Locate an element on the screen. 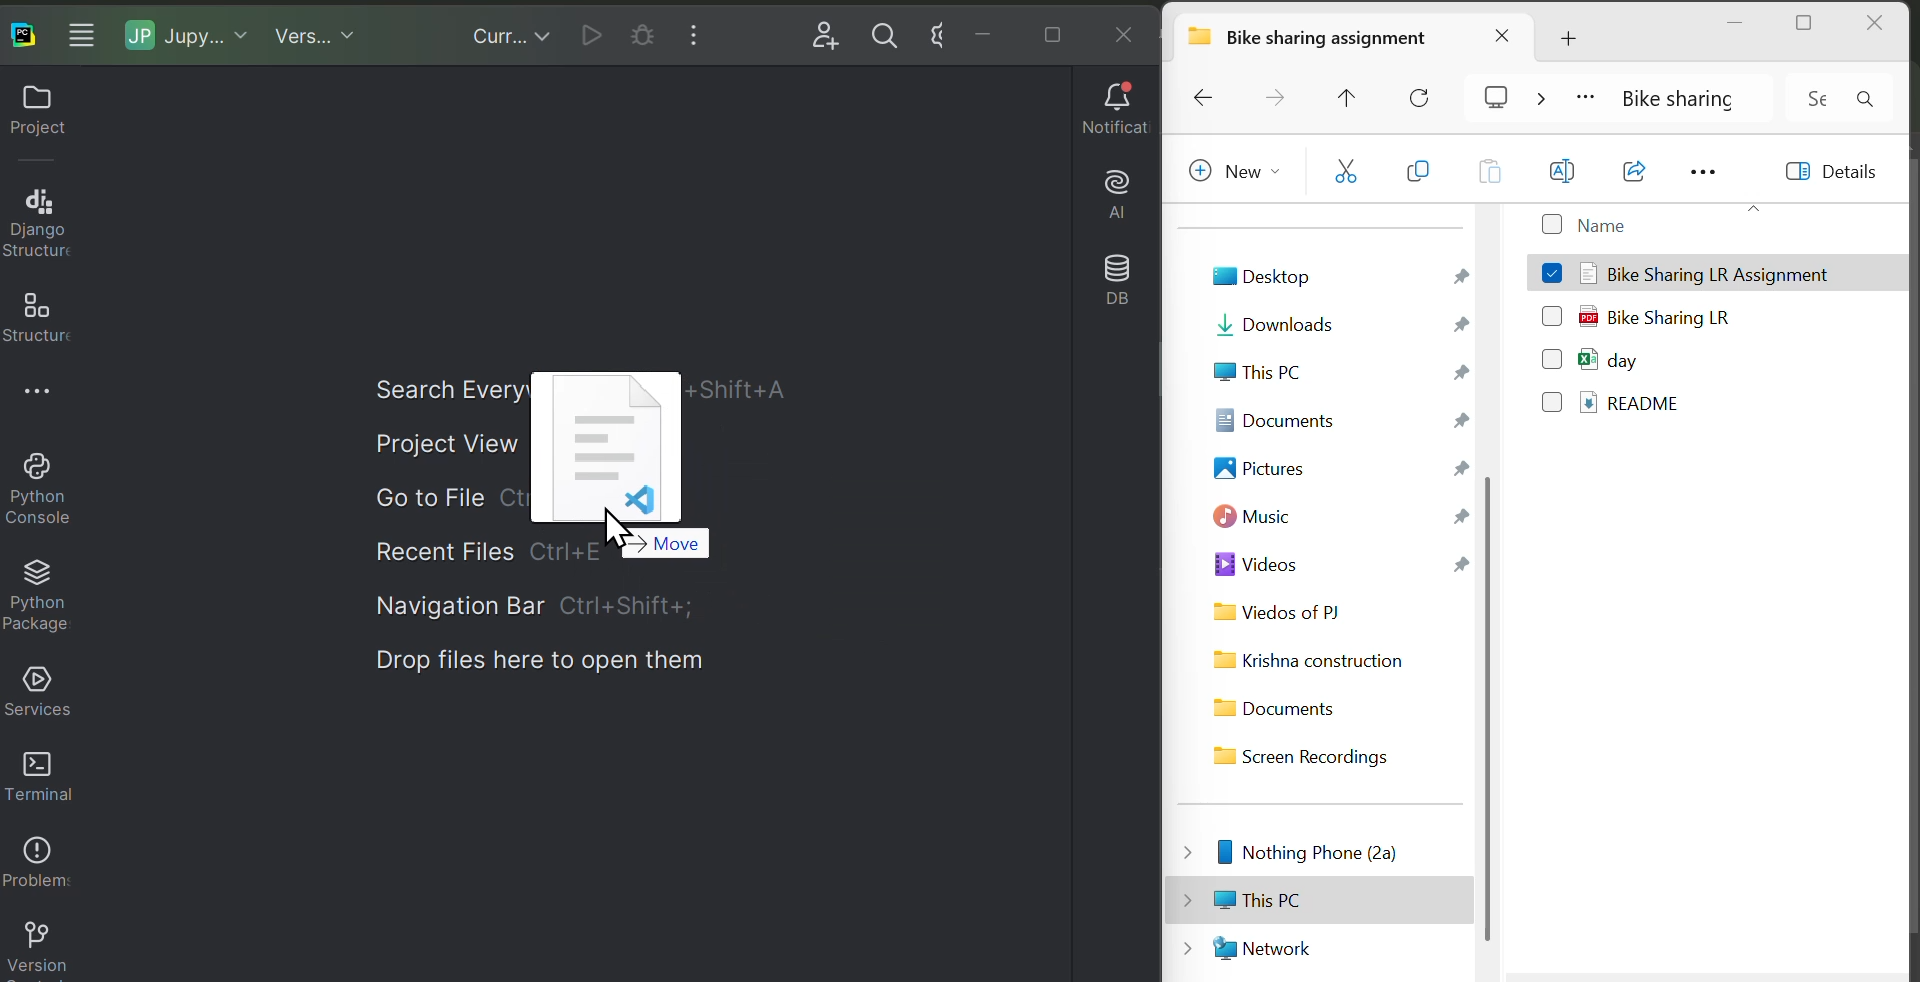  Maximise is located at coordinates (1048, 32).